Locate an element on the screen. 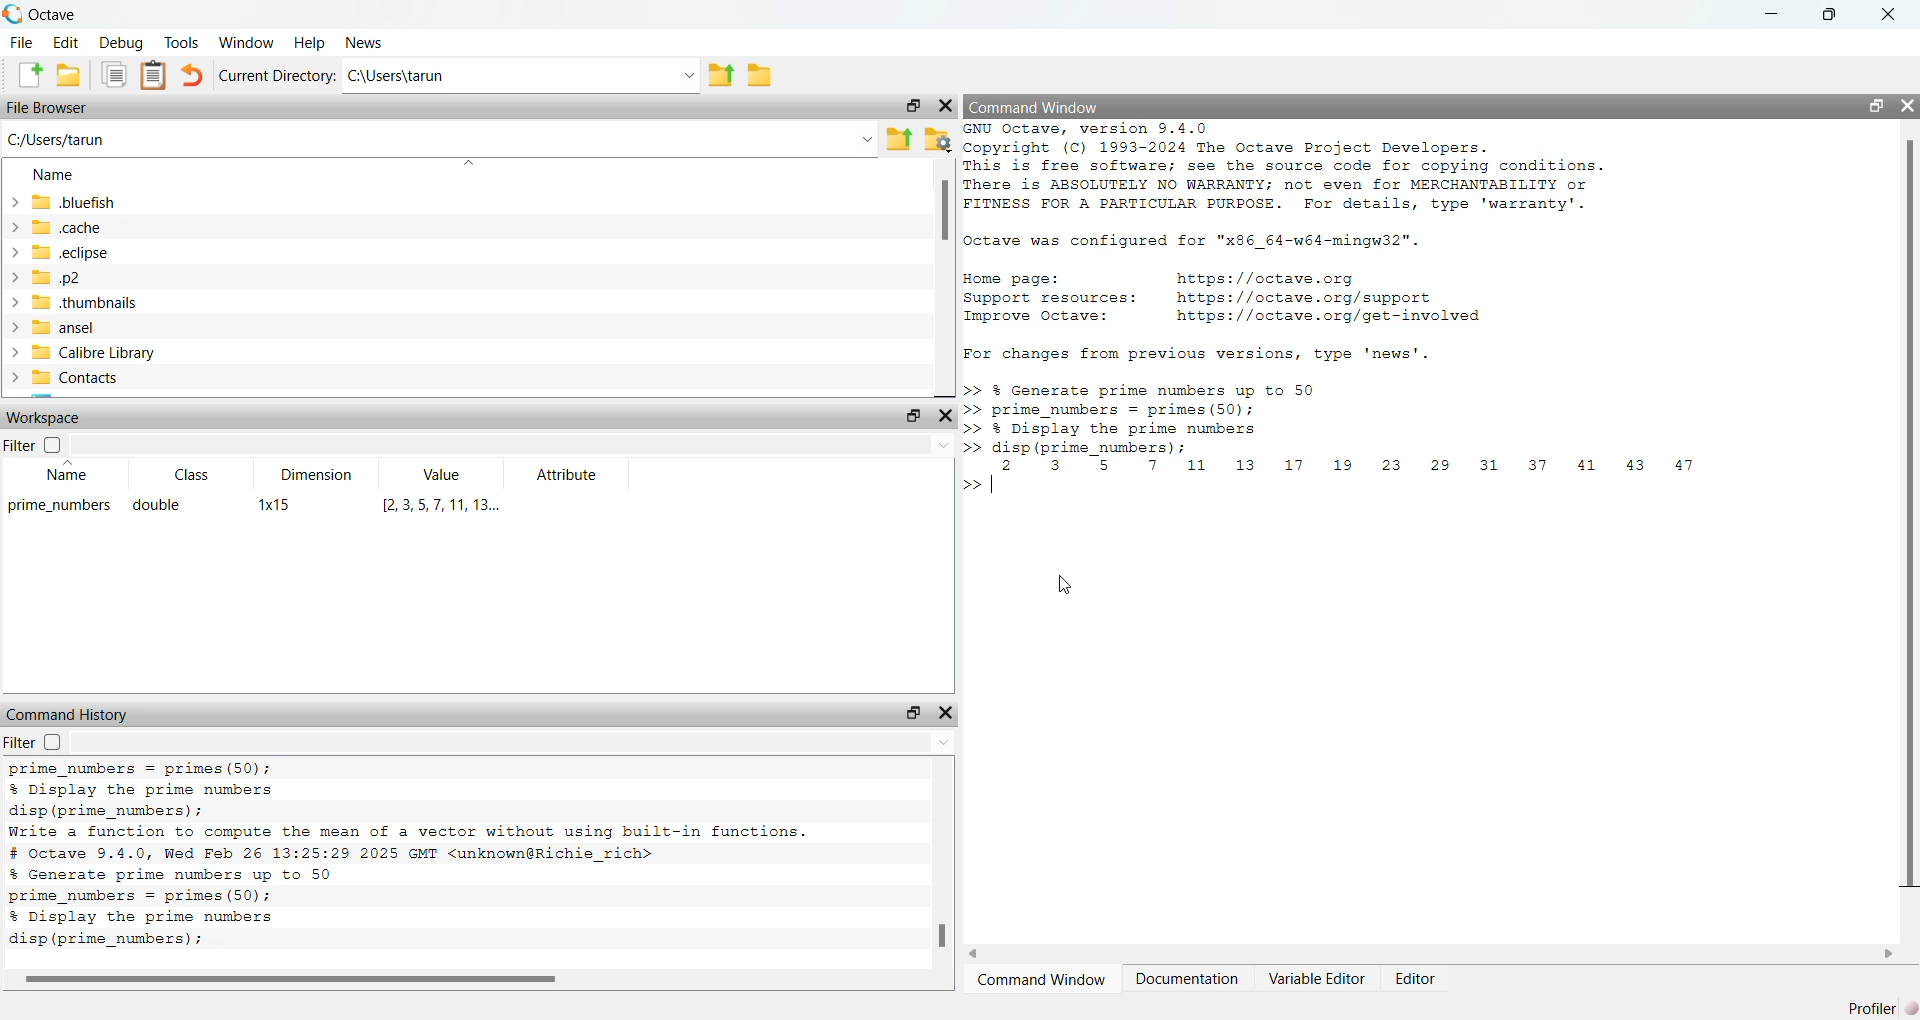 The image size is (1920, 1020). scroll bar is located at coordinates (942, 936).